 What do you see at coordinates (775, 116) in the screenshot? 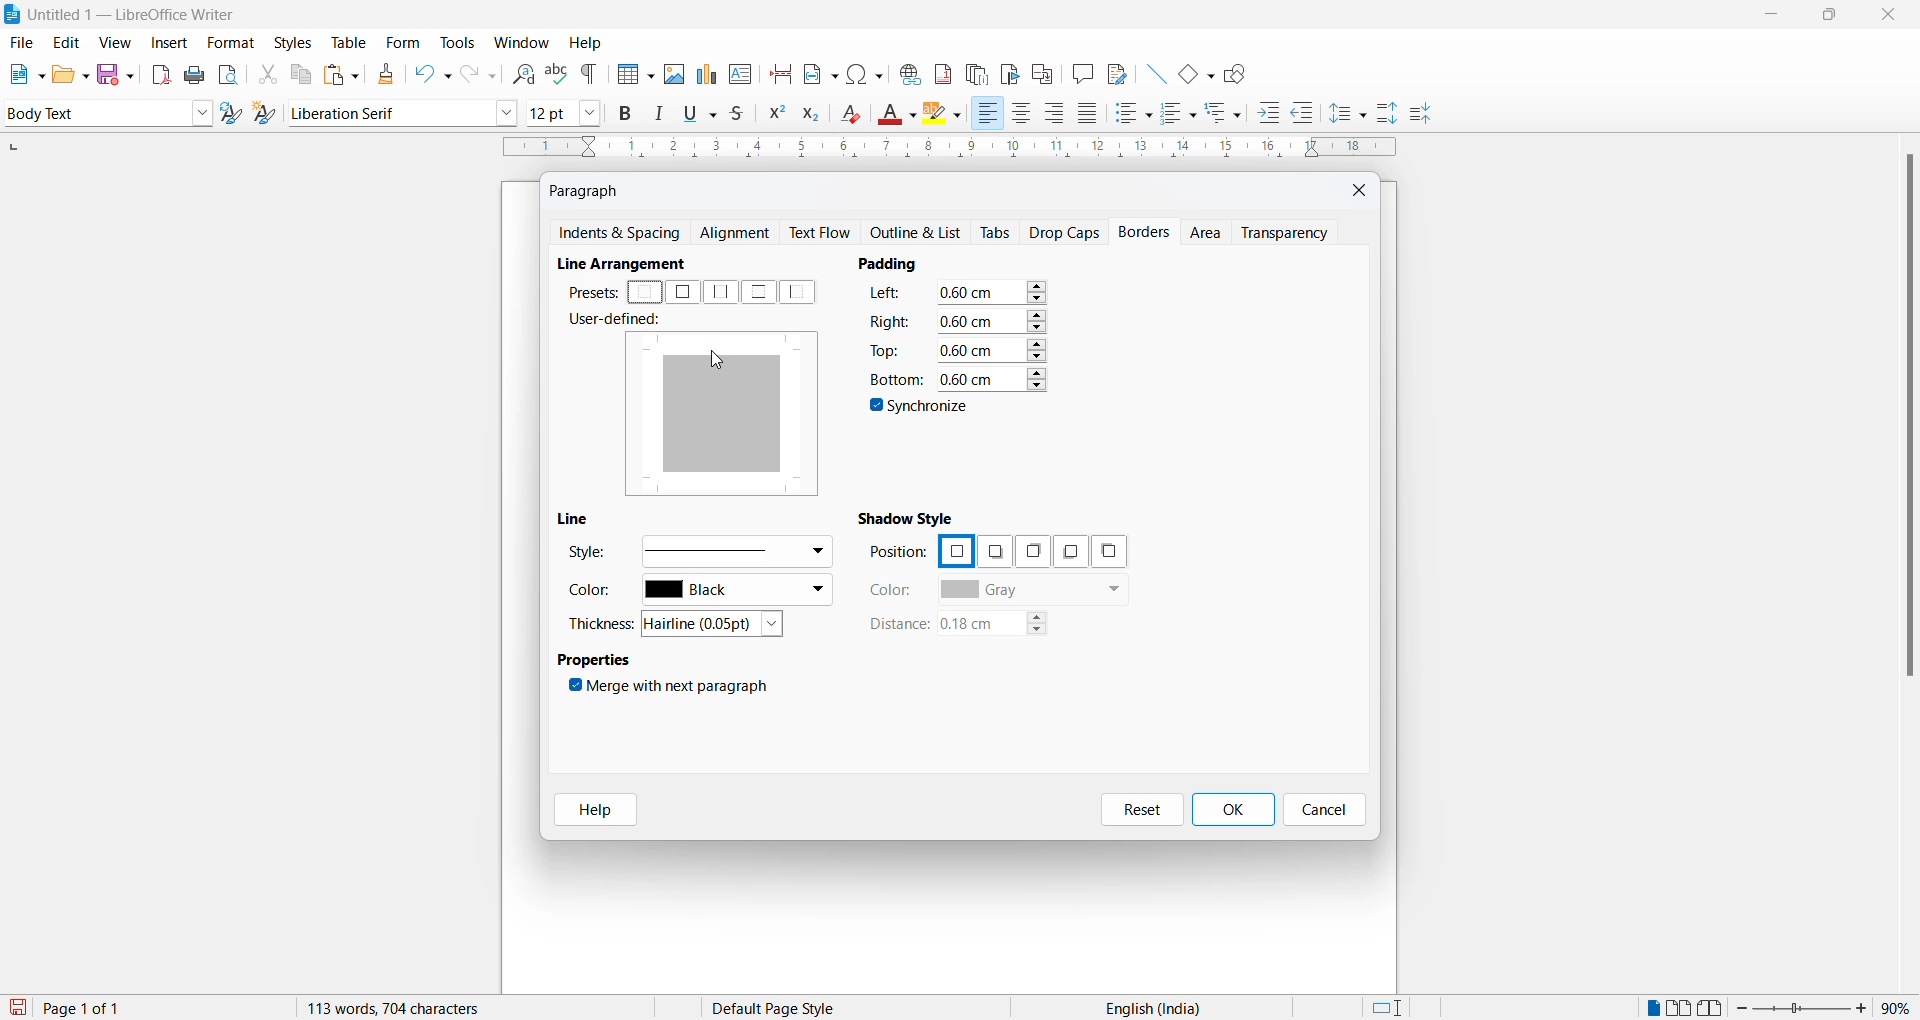
I see `superscript` at bounding box center [775, 116].